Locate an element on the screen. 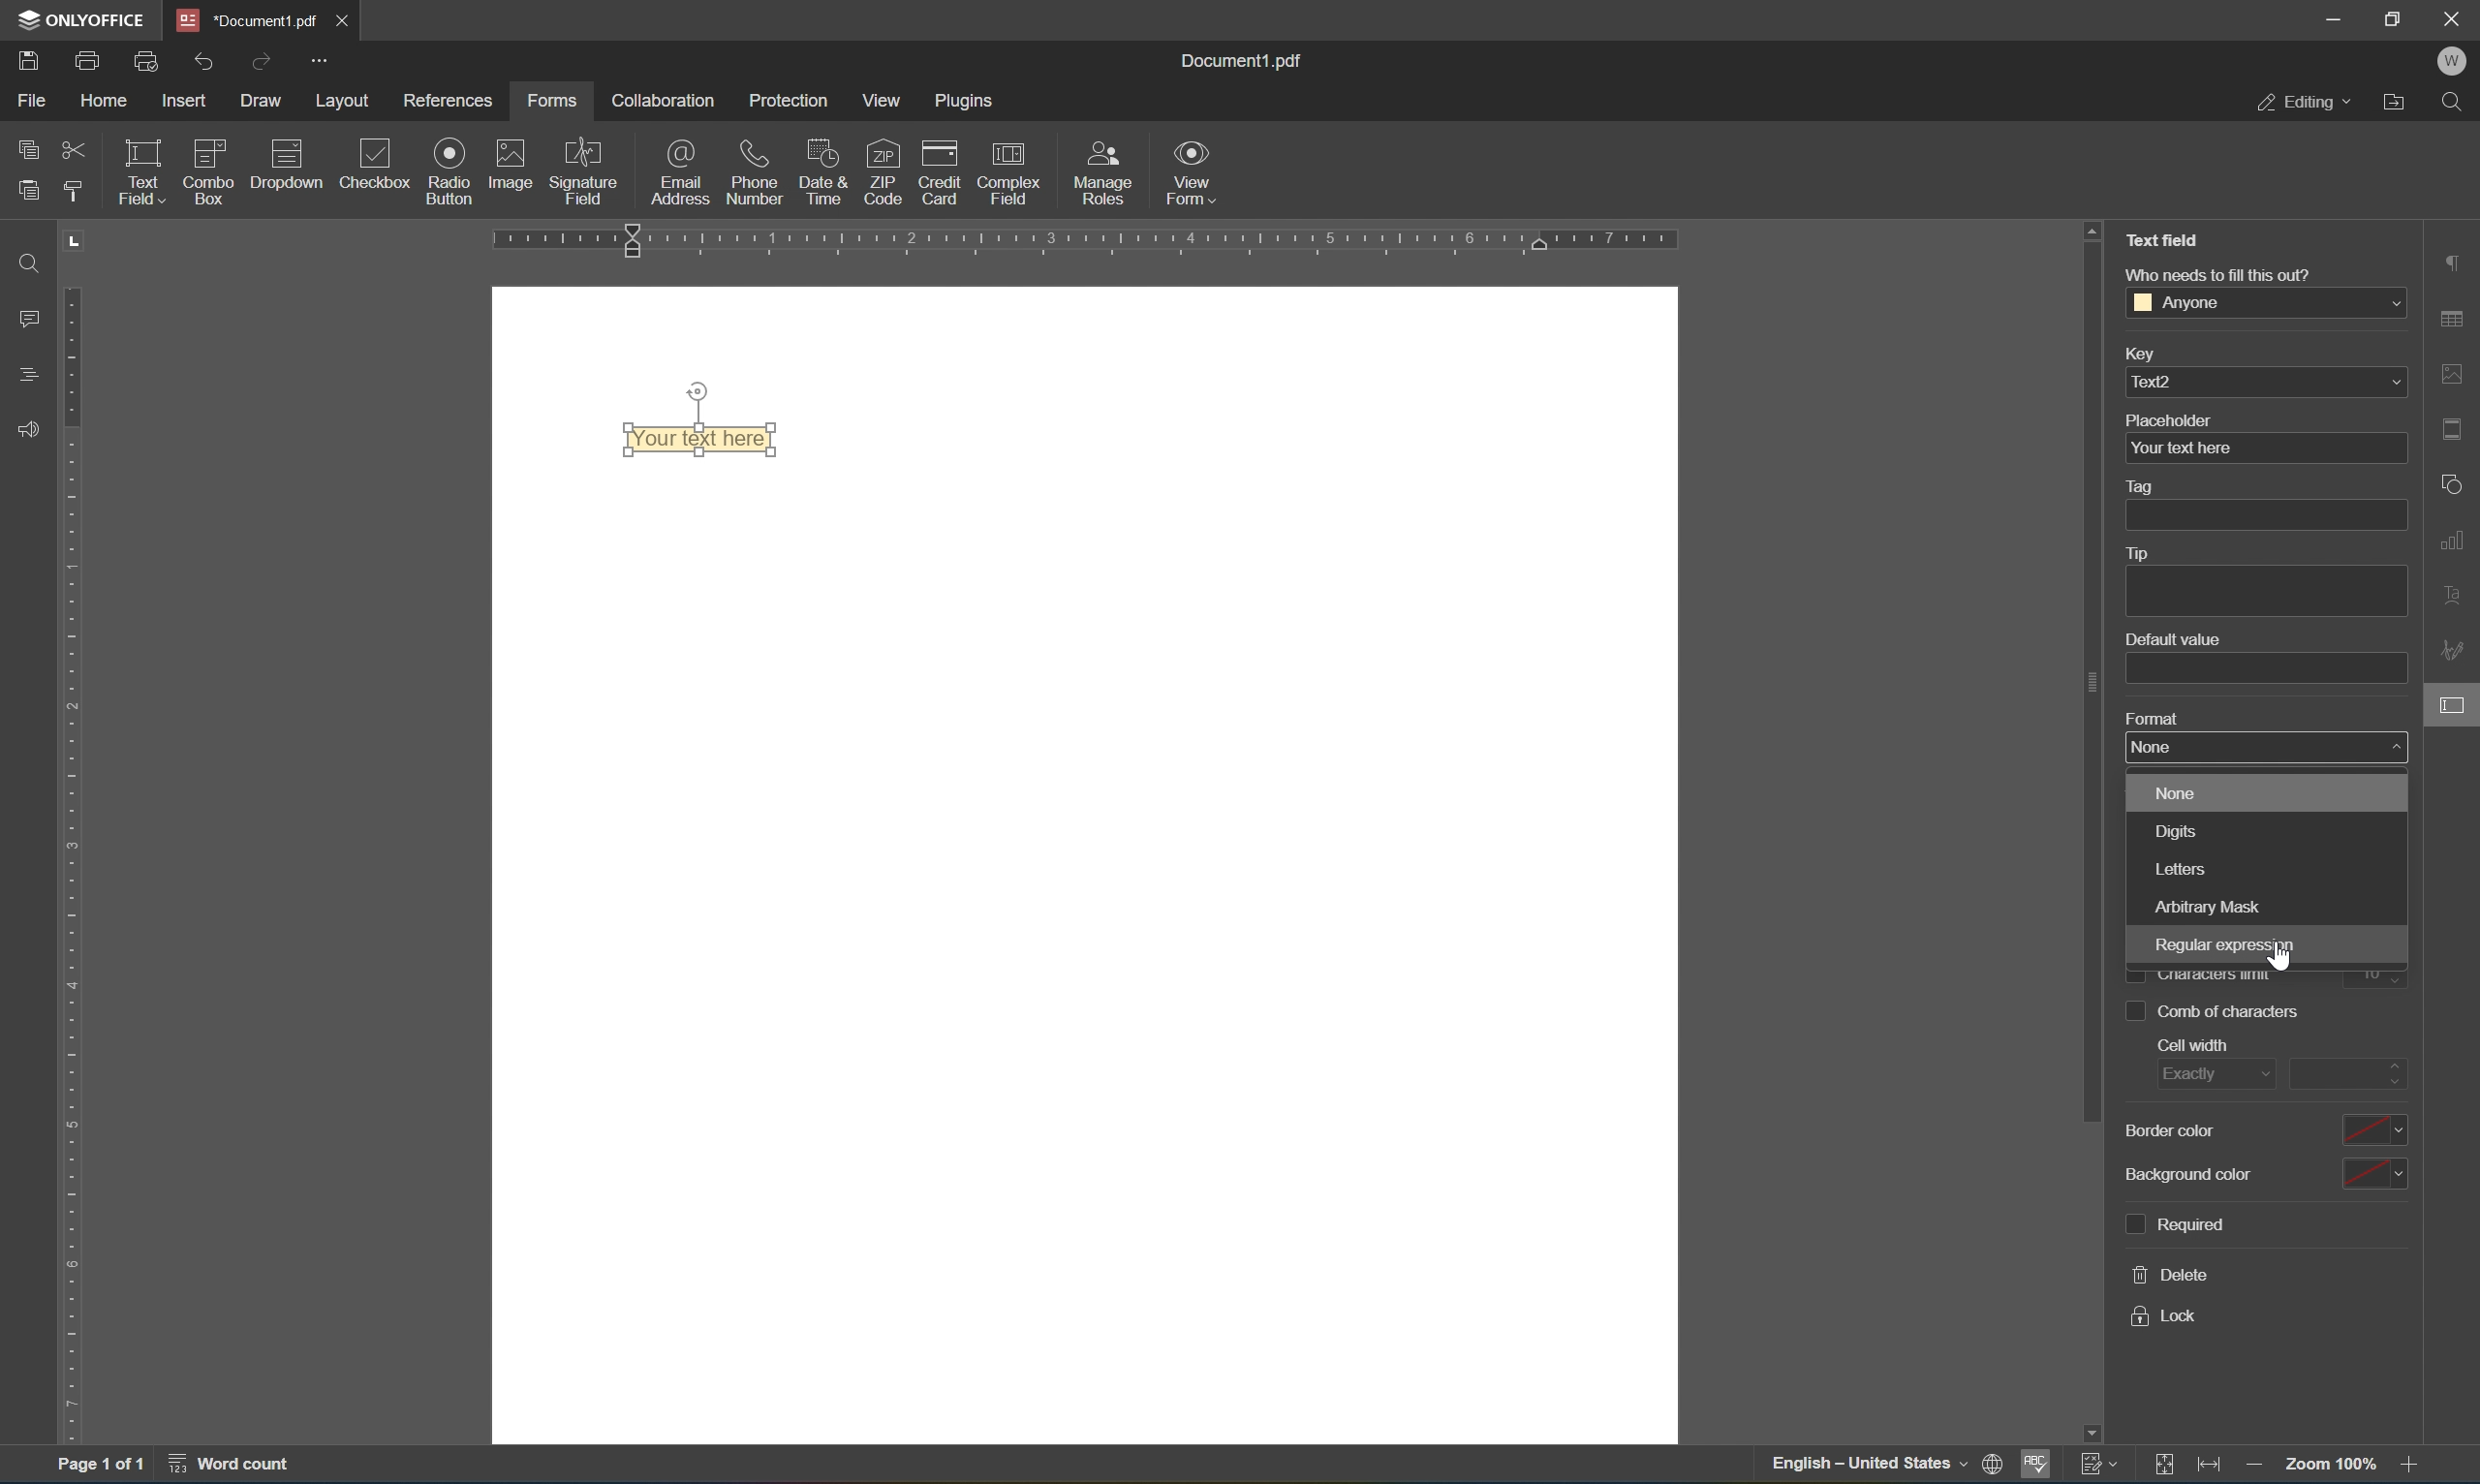 This screenshot has width=2480, height=1484. color is located at coordinates (2376, 1129).